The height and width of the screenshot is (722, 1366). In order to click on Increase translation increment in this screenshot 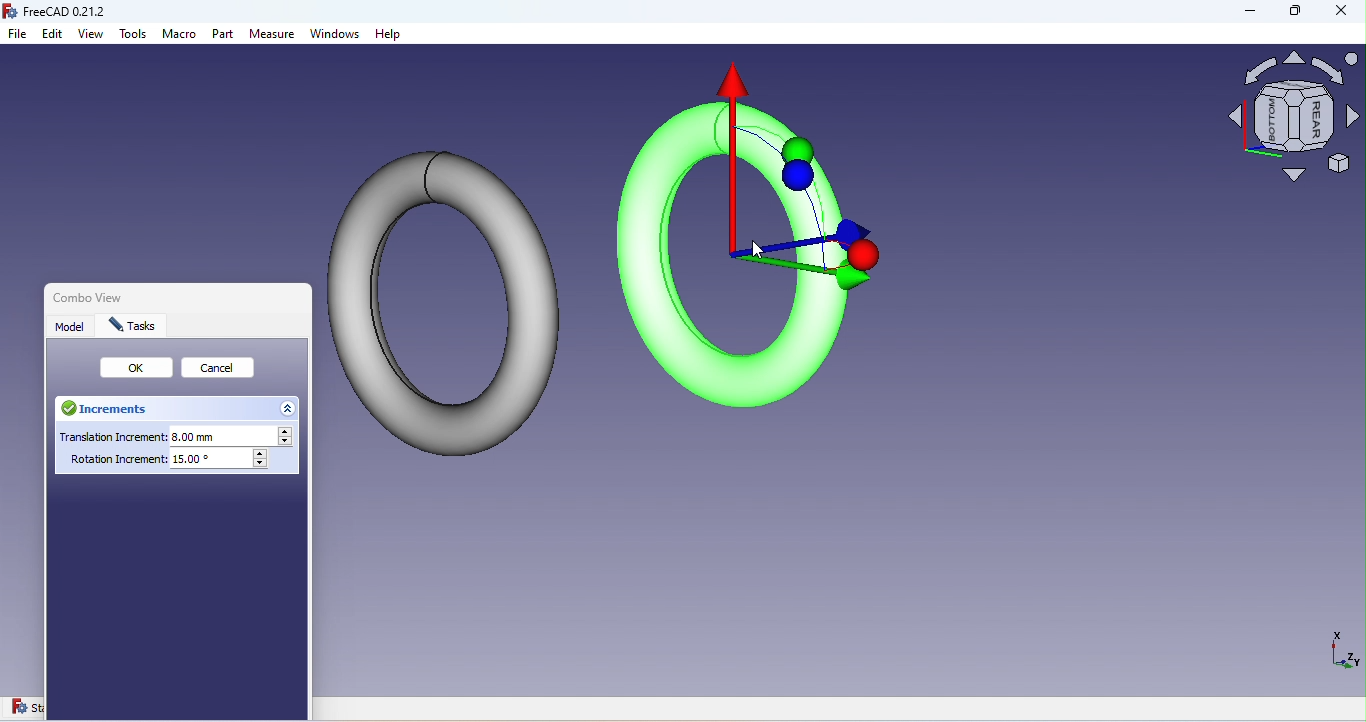, I will do `click(288, 432)`.